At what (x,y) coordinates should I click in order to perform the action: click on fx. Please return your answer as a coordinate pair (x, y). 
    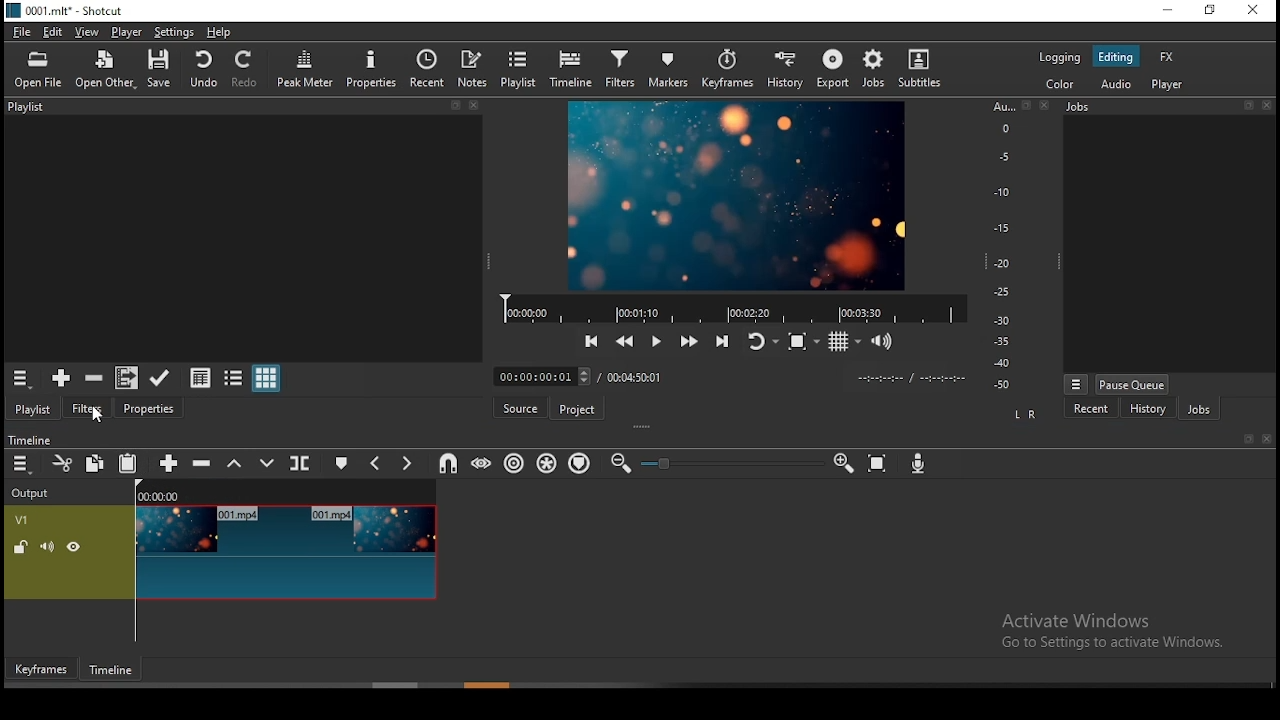
    Looking at the image, I should click on (1167, 55).